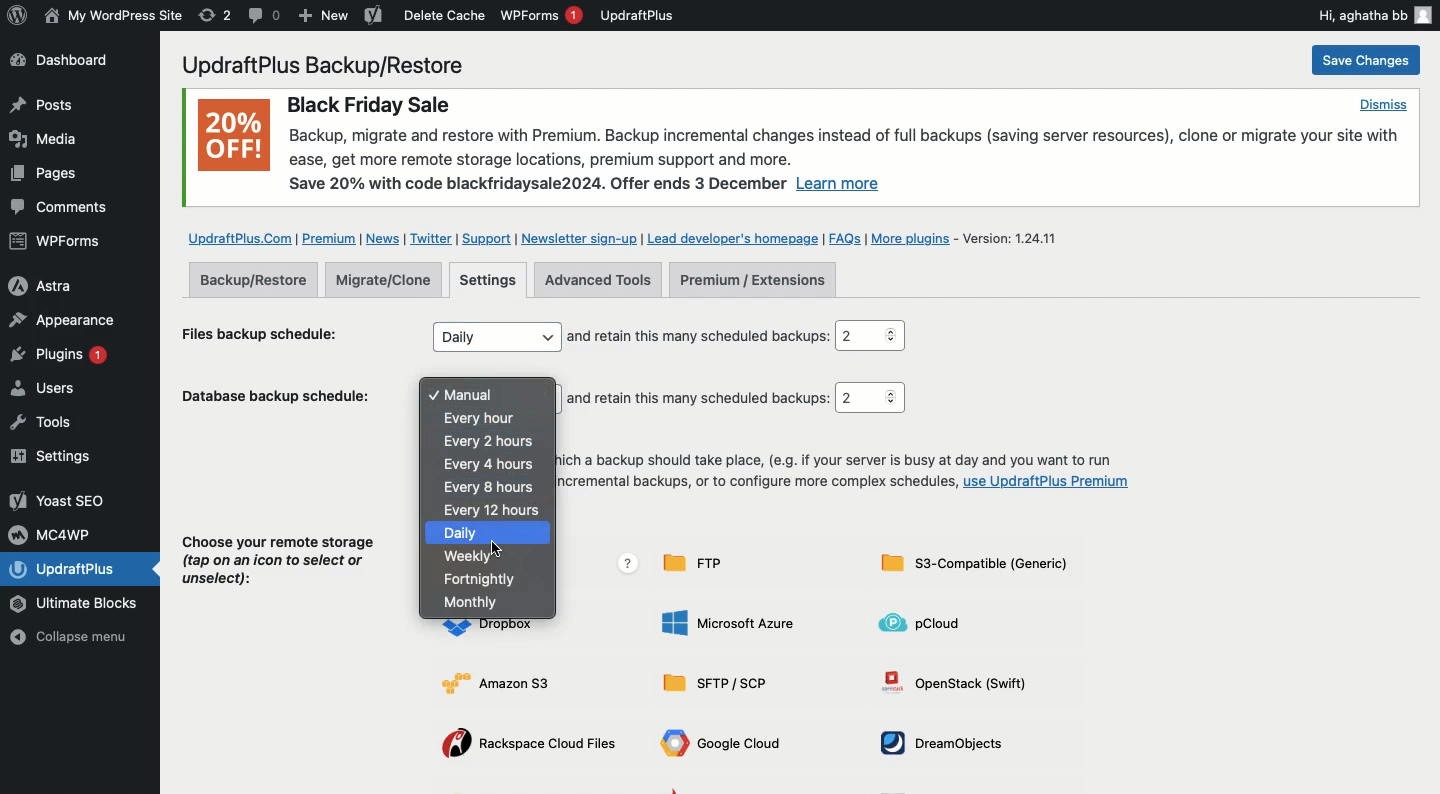  I want to click on Every 2 hours, so click(499, 443).